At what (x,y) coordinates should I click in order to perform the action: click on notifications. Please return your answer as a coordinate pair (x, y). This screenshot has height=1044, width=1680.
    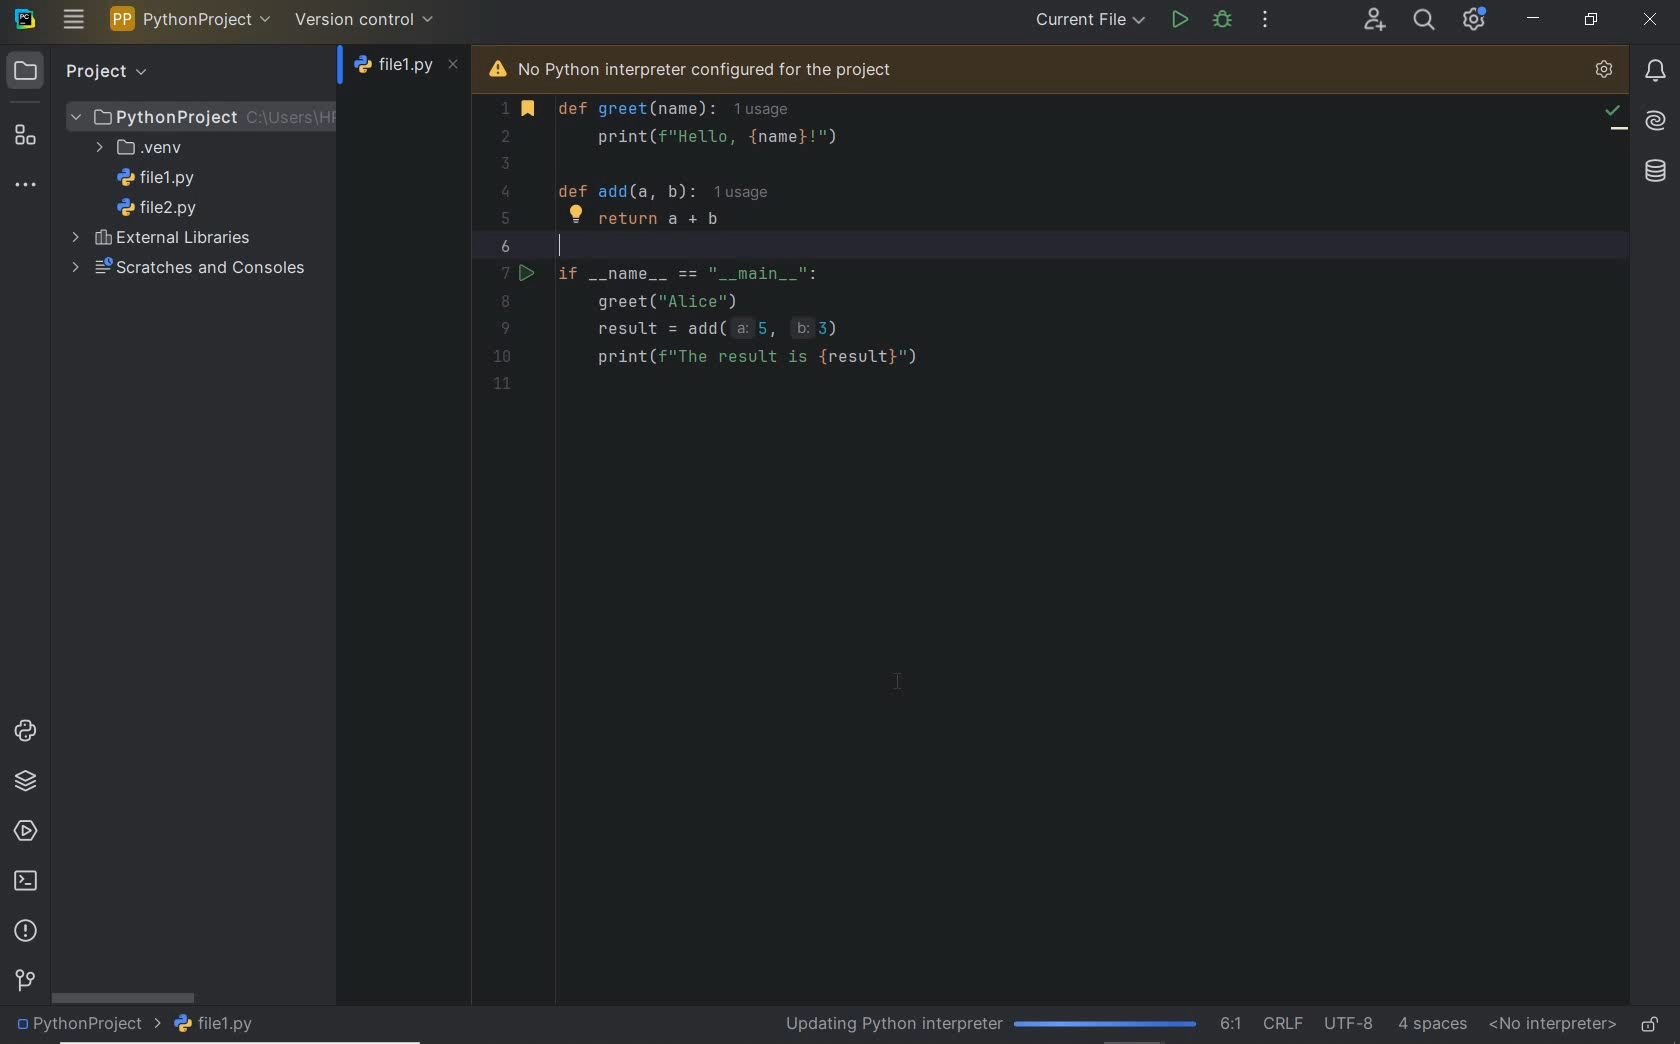
    Looking at the image, I should click on (1655, 70).